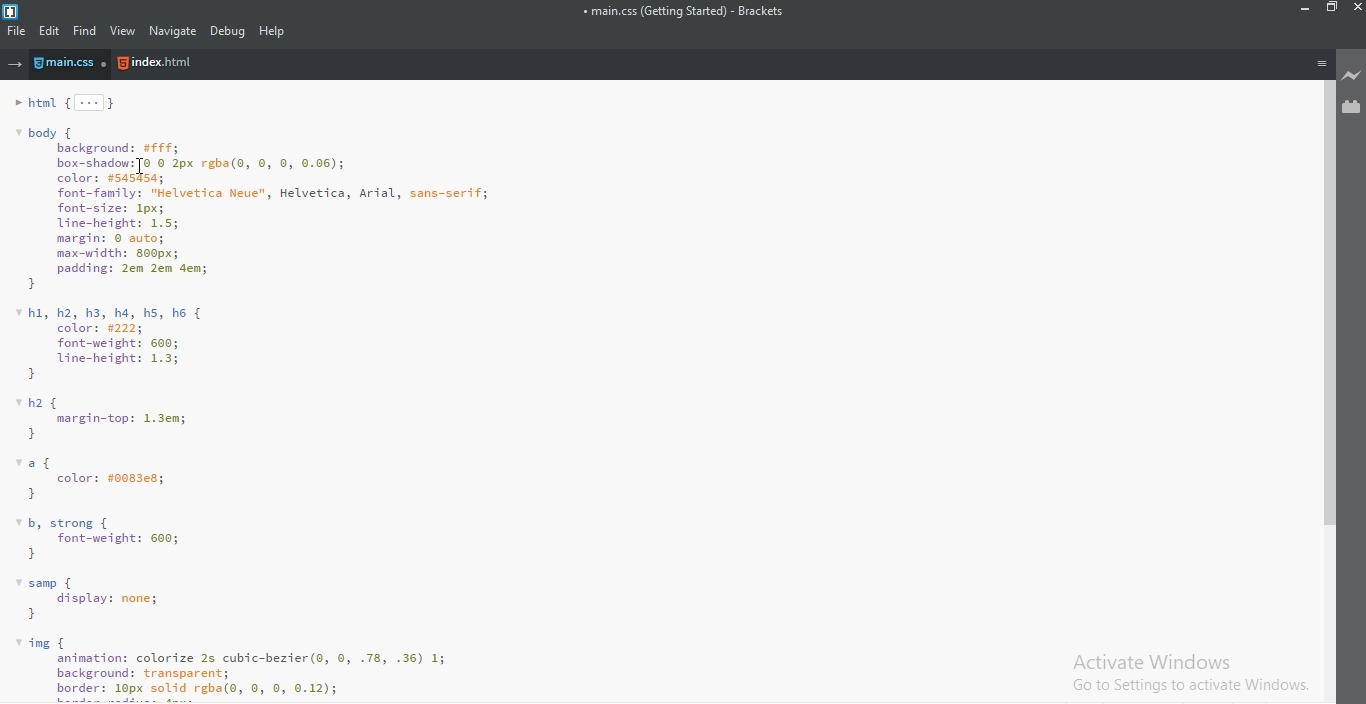 The image size is (1366, 704). Describe the element at coordinates (1356, 10) in the screenshot. I see `close` at that location.